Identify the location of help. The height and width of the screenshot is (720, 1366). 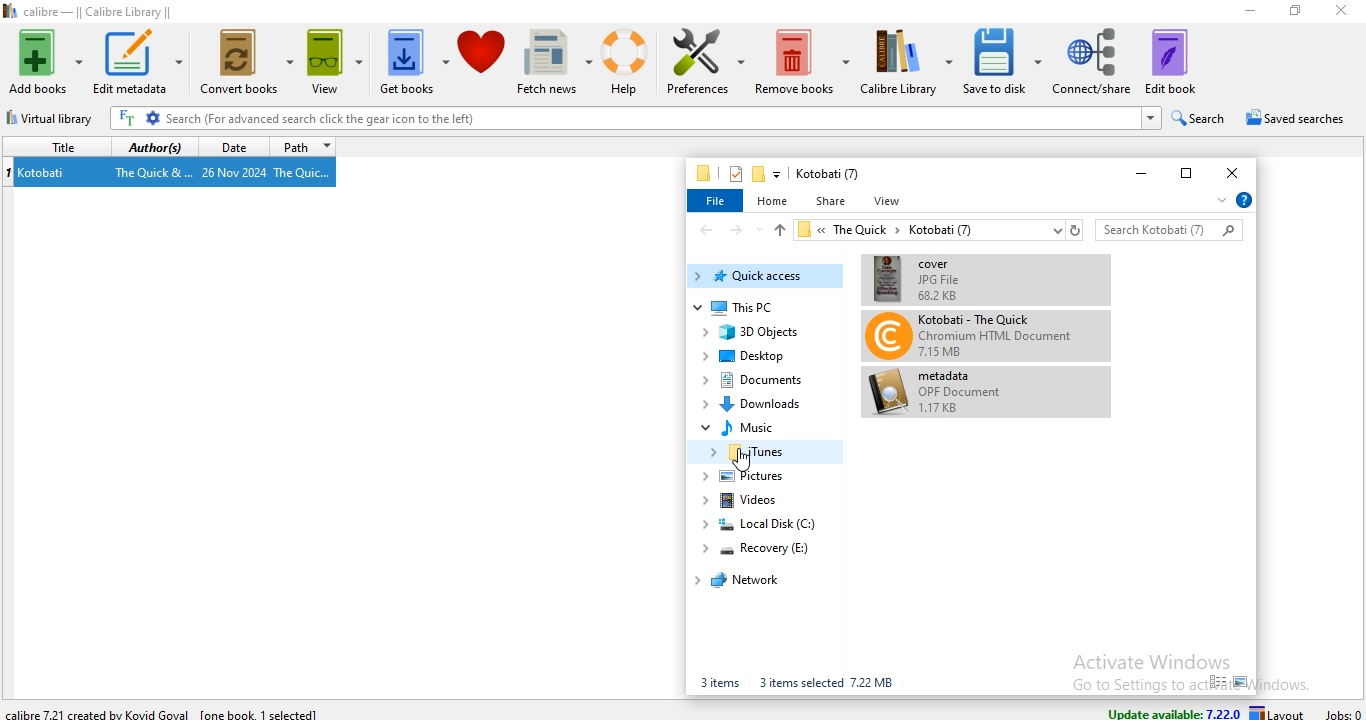
(624, 61).